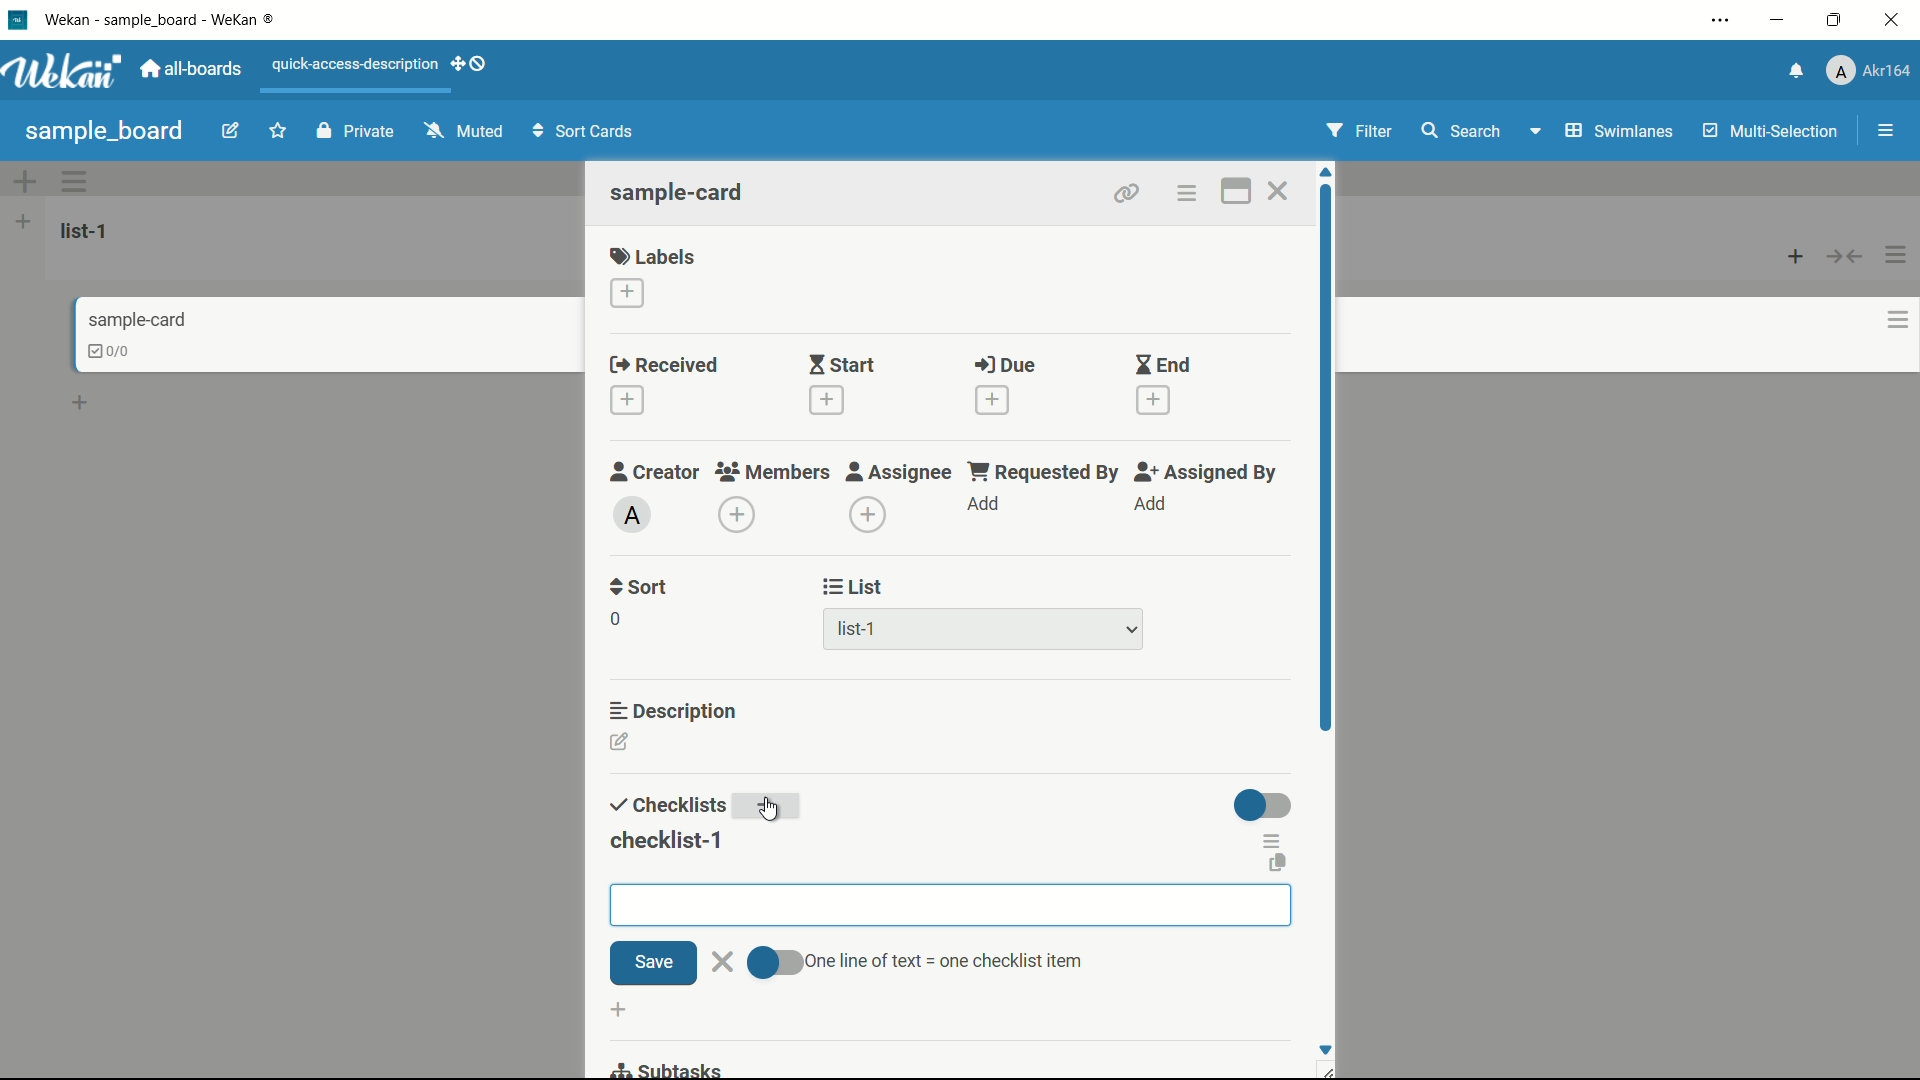 The width and height of the screenshot is (1920, 1080). I want to click on add, so click(771, 808).